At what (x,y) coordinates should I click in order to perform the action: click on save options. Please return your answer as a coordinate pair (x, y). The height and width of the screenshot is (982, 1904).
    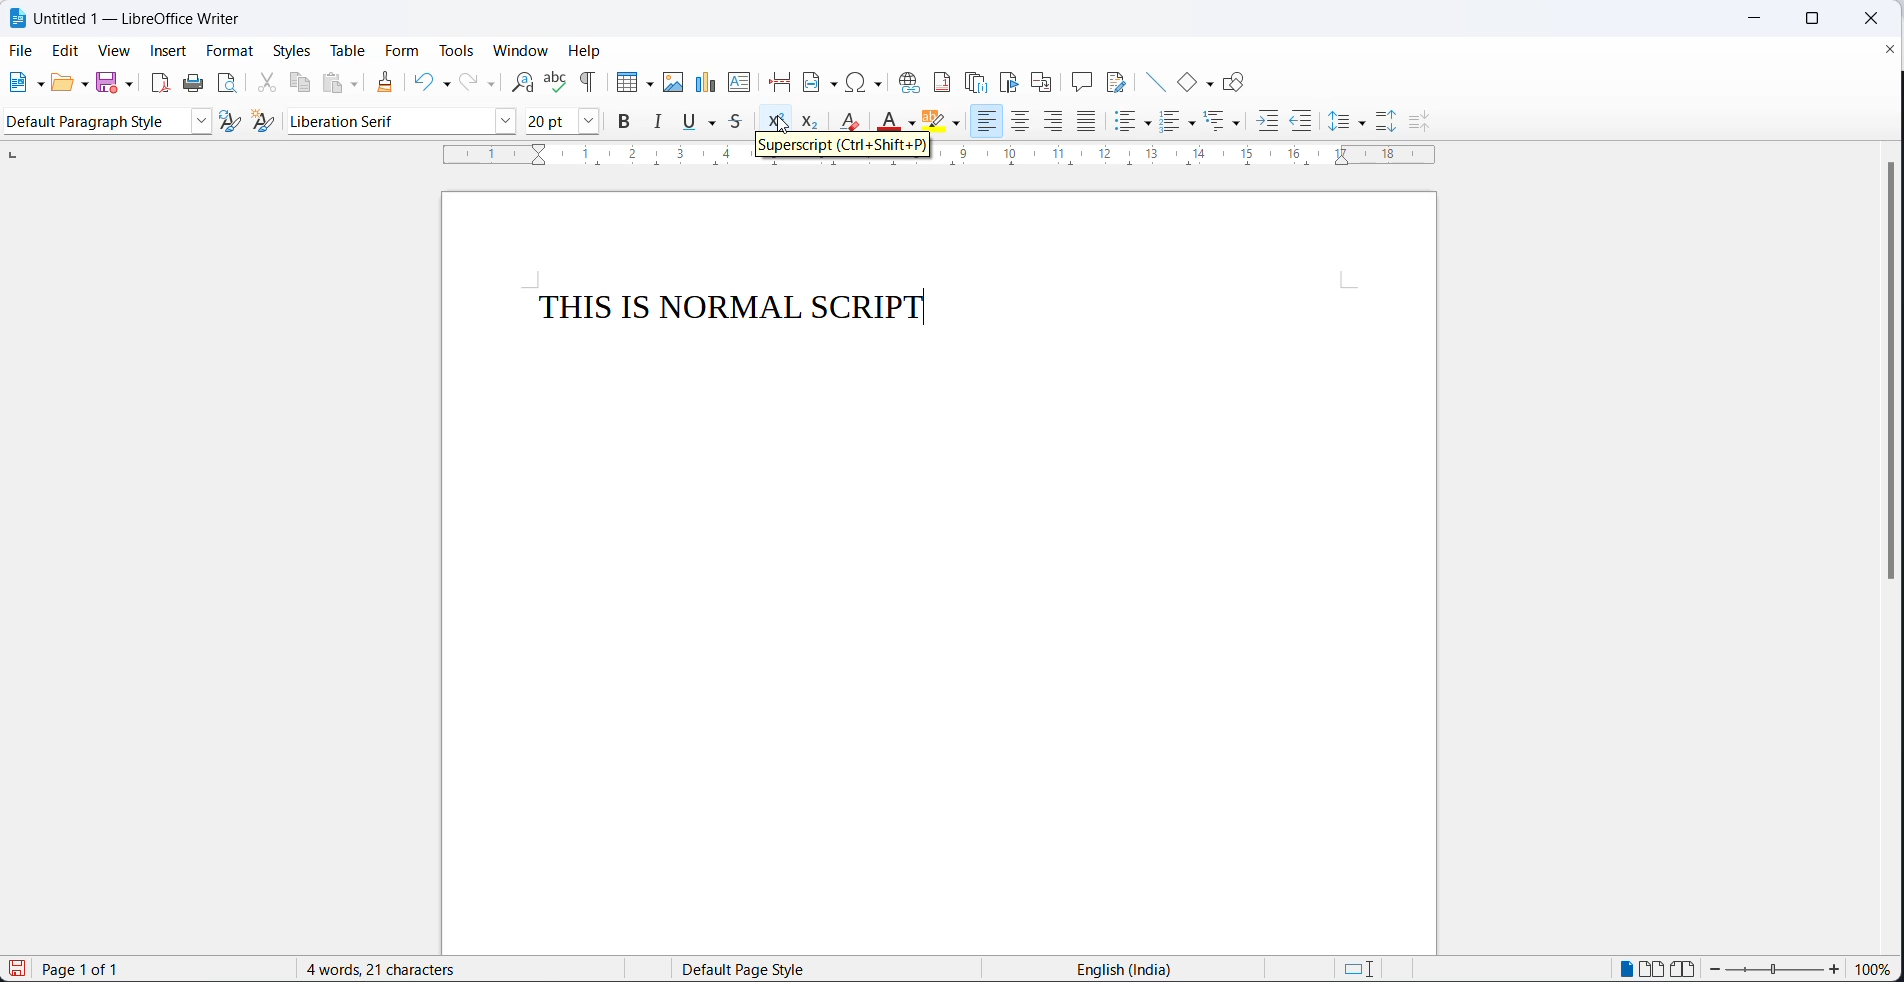
    Looking at the image, I should click on (129, 84).